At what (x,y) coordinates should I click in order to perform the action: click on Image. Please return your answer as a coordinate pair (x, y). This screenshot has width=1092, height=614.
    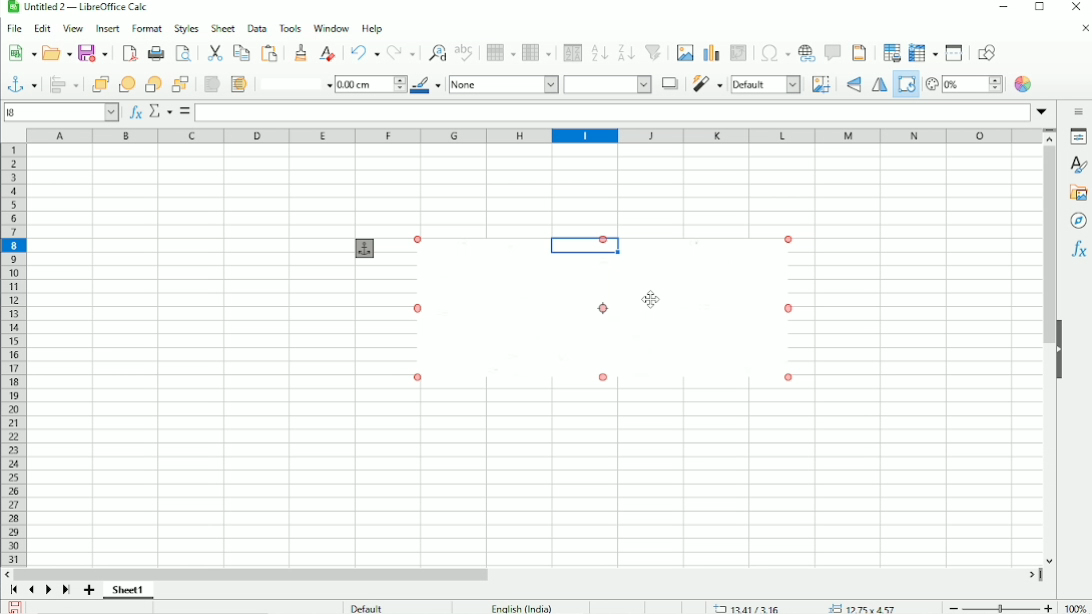
    Looking at the image, I should click on (599, 314).